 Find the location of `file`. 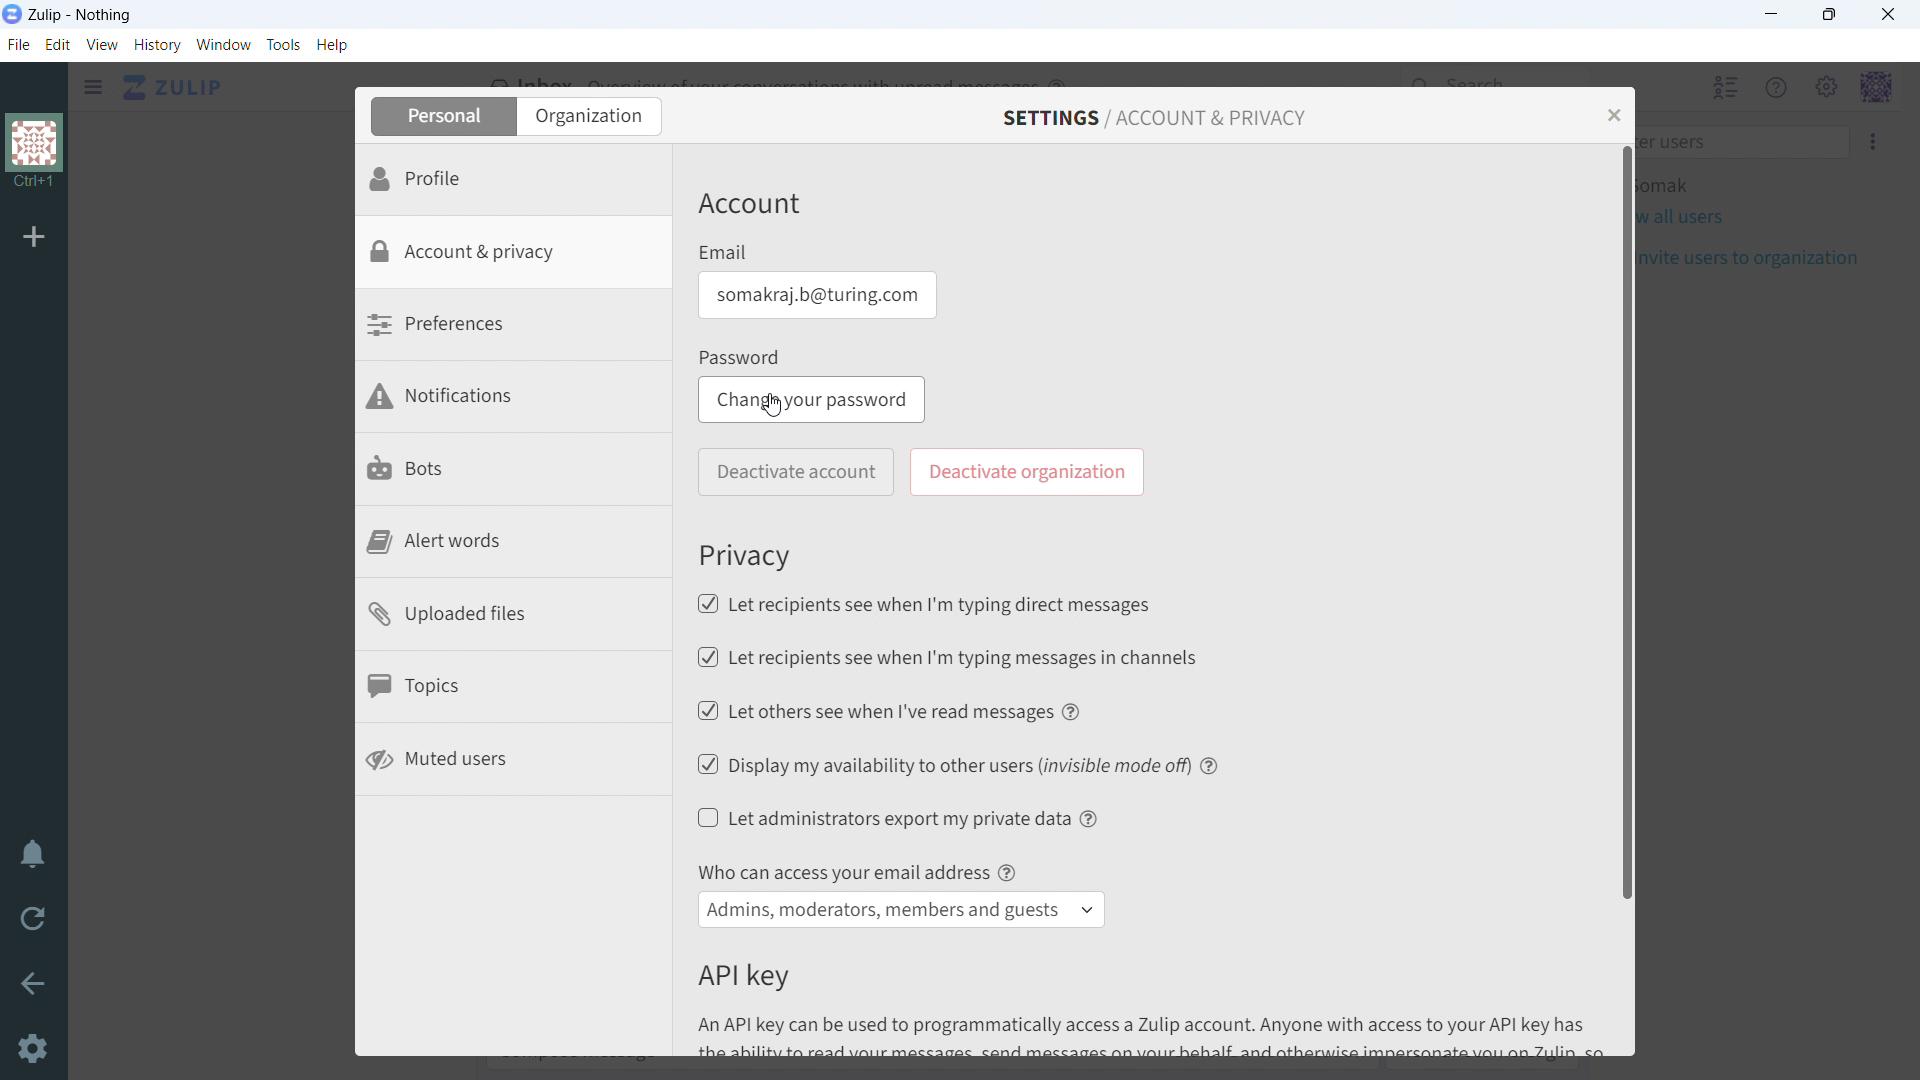

file is located at coordinates (19, 44).